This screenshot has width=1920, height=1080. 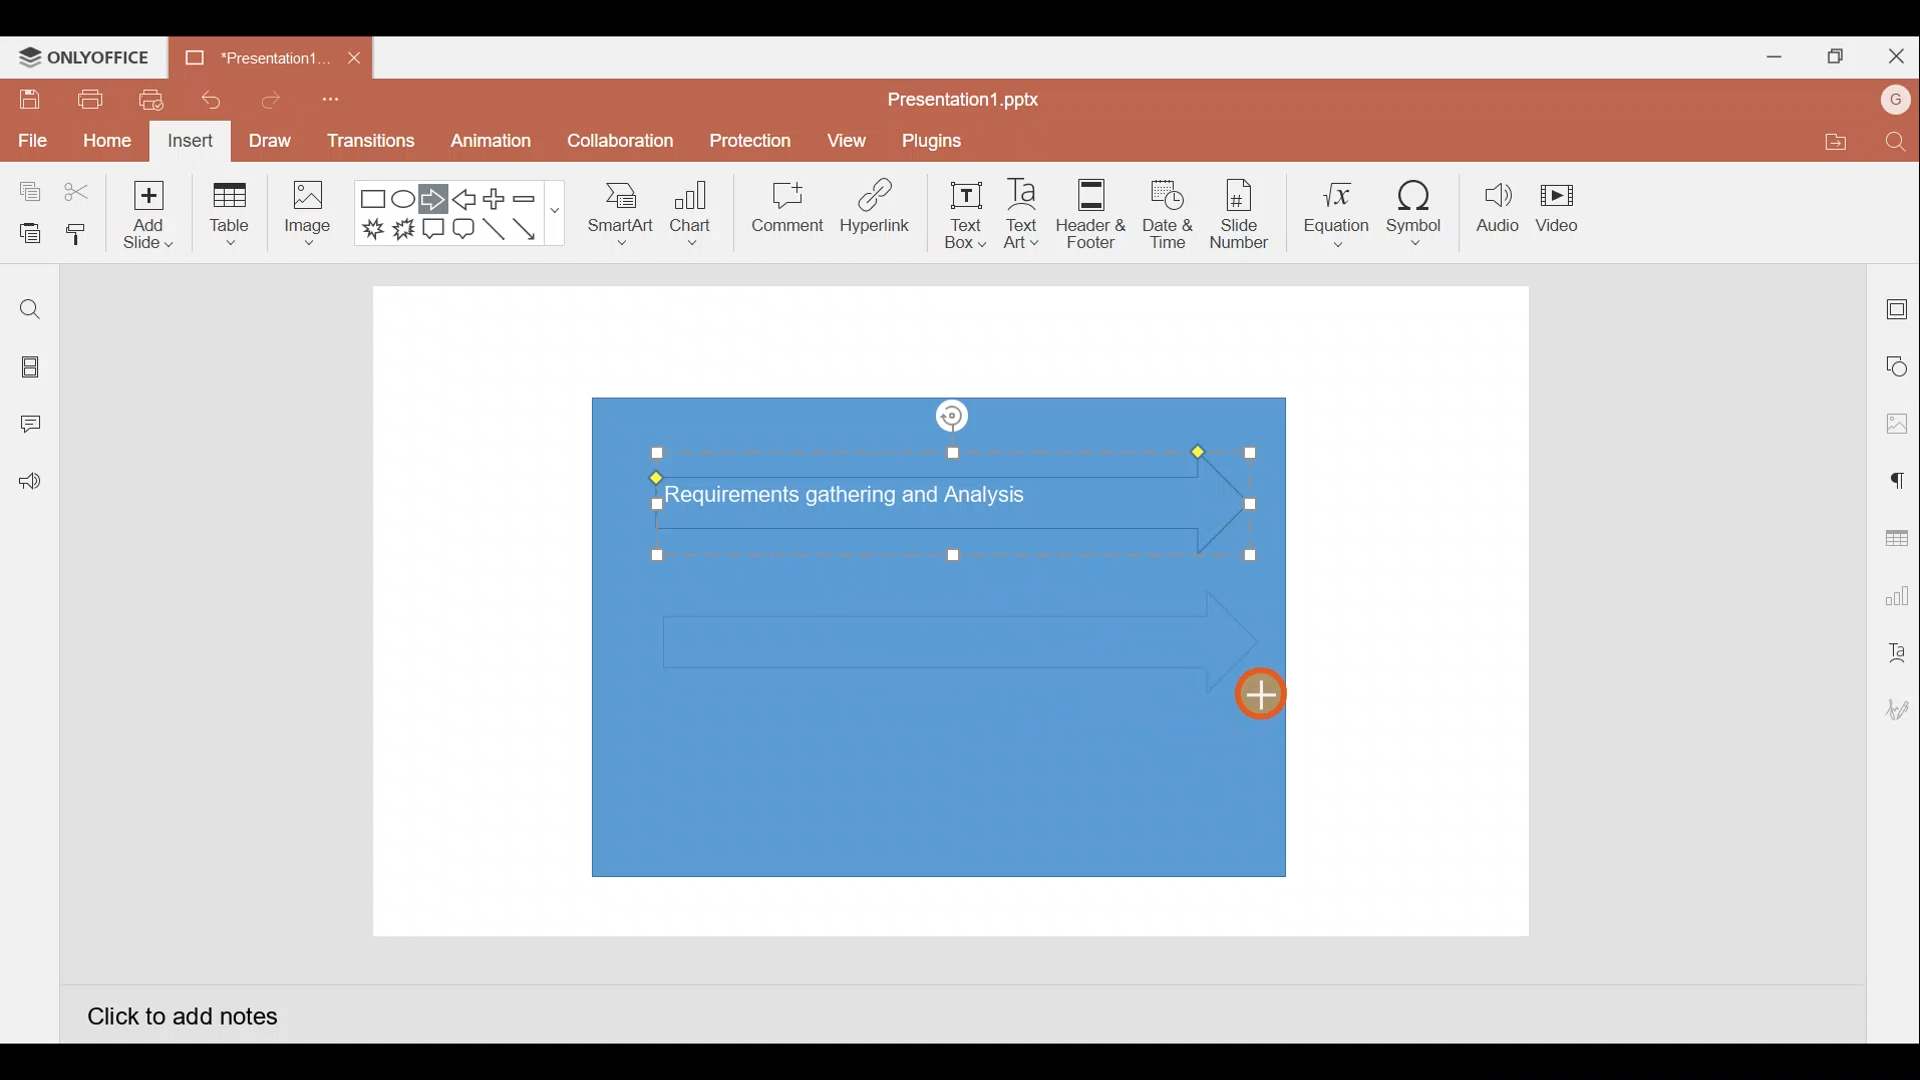 I want to click on Save, so click(x=26, y=98).